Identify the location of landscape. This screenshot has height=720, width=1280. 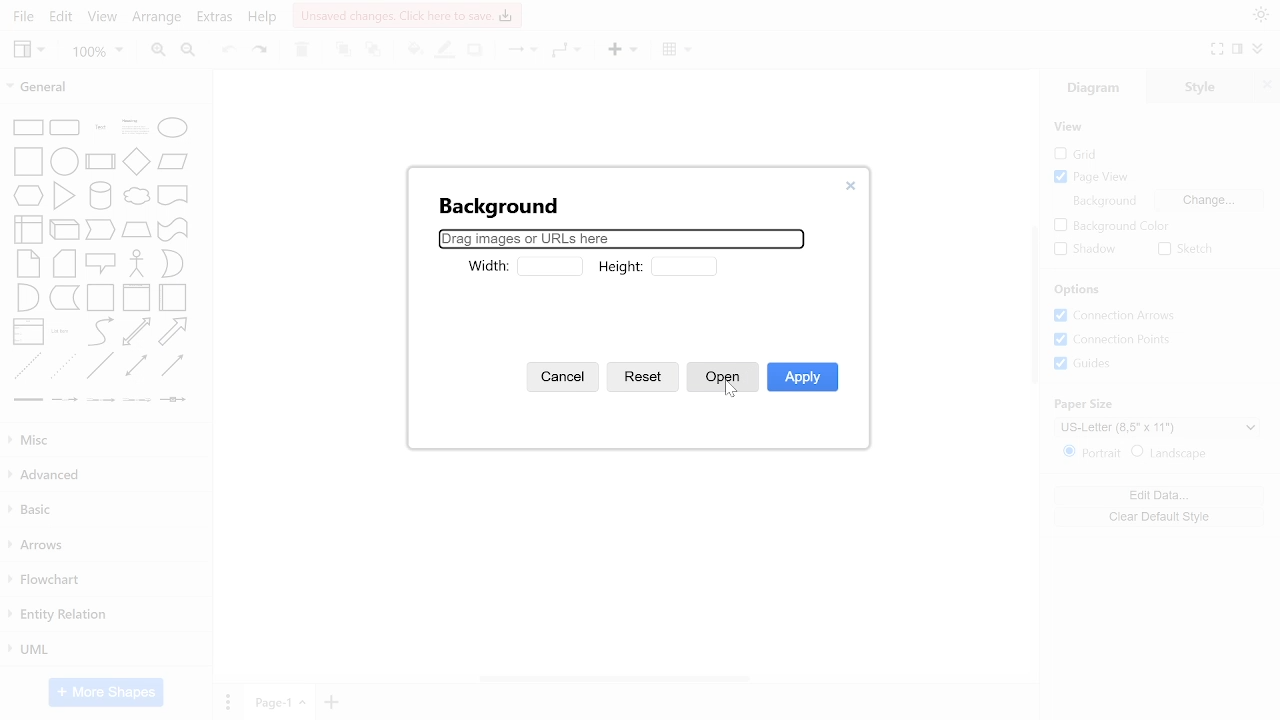
(1171, 453).